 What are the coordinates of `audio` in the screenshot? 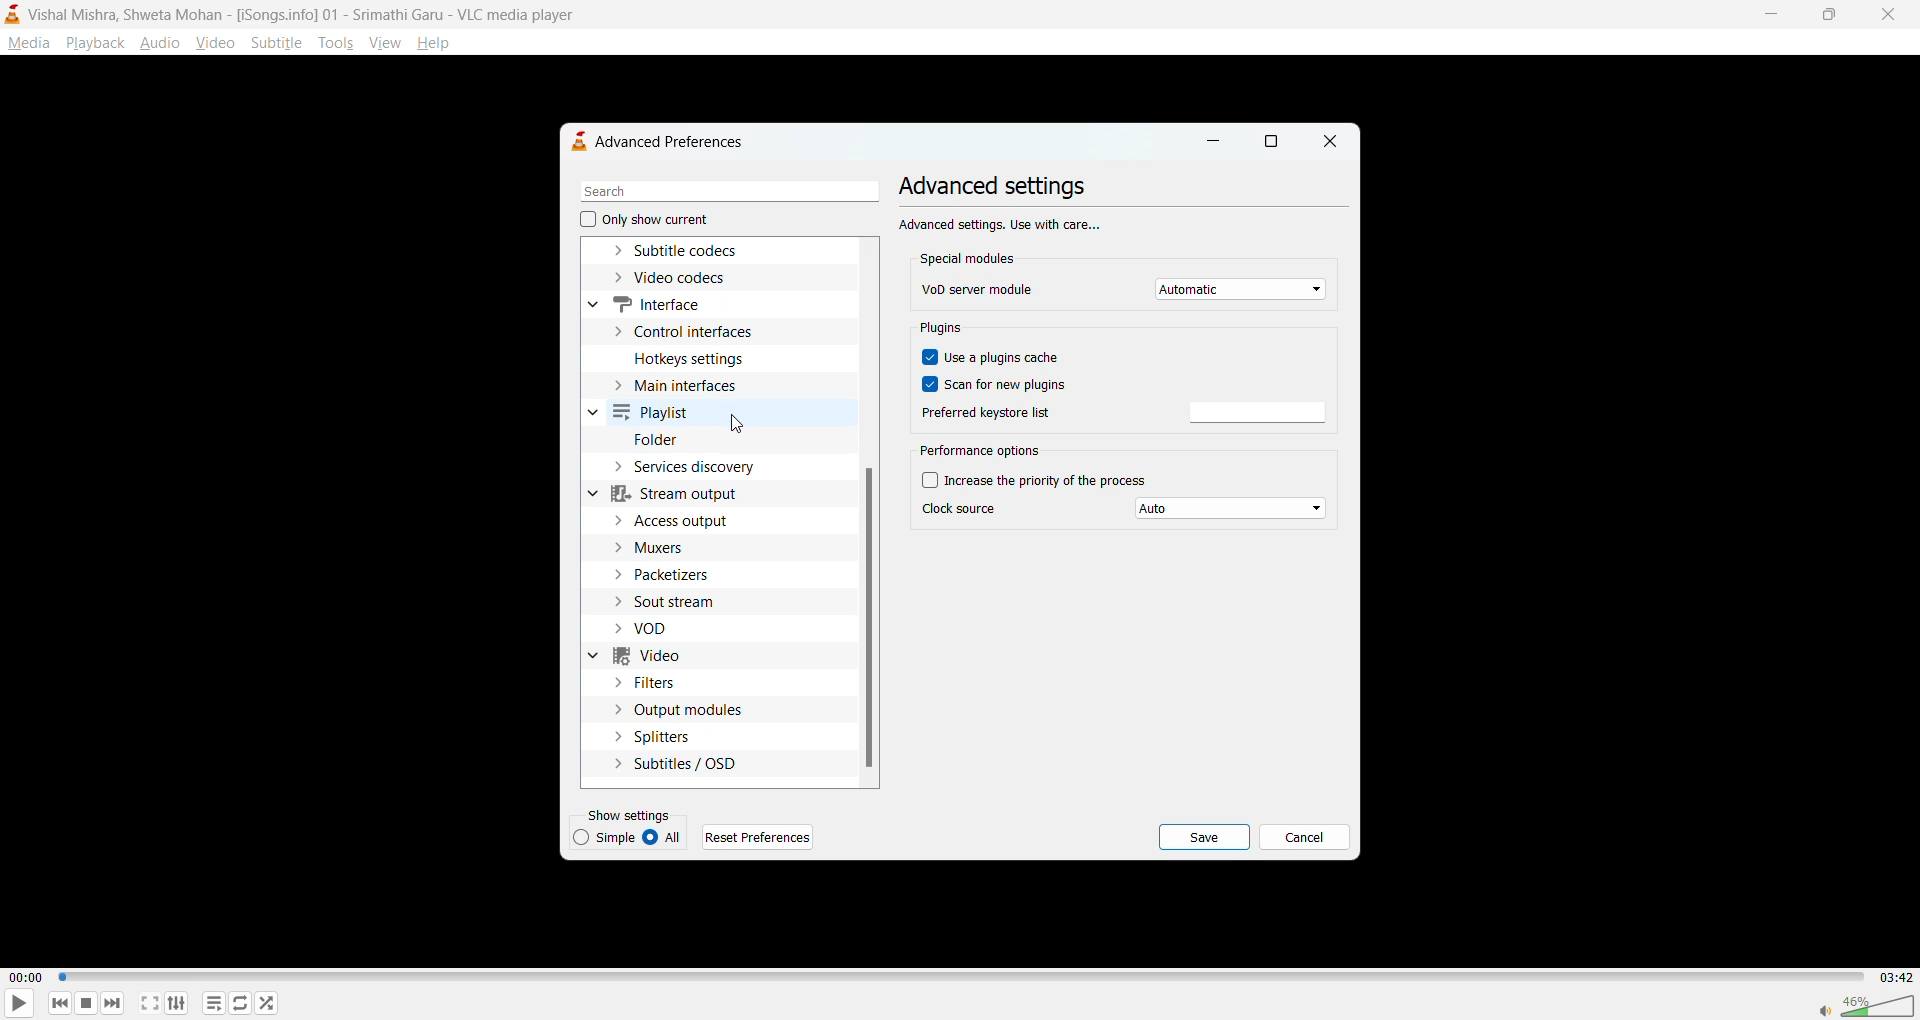 It's located at (160, 42).